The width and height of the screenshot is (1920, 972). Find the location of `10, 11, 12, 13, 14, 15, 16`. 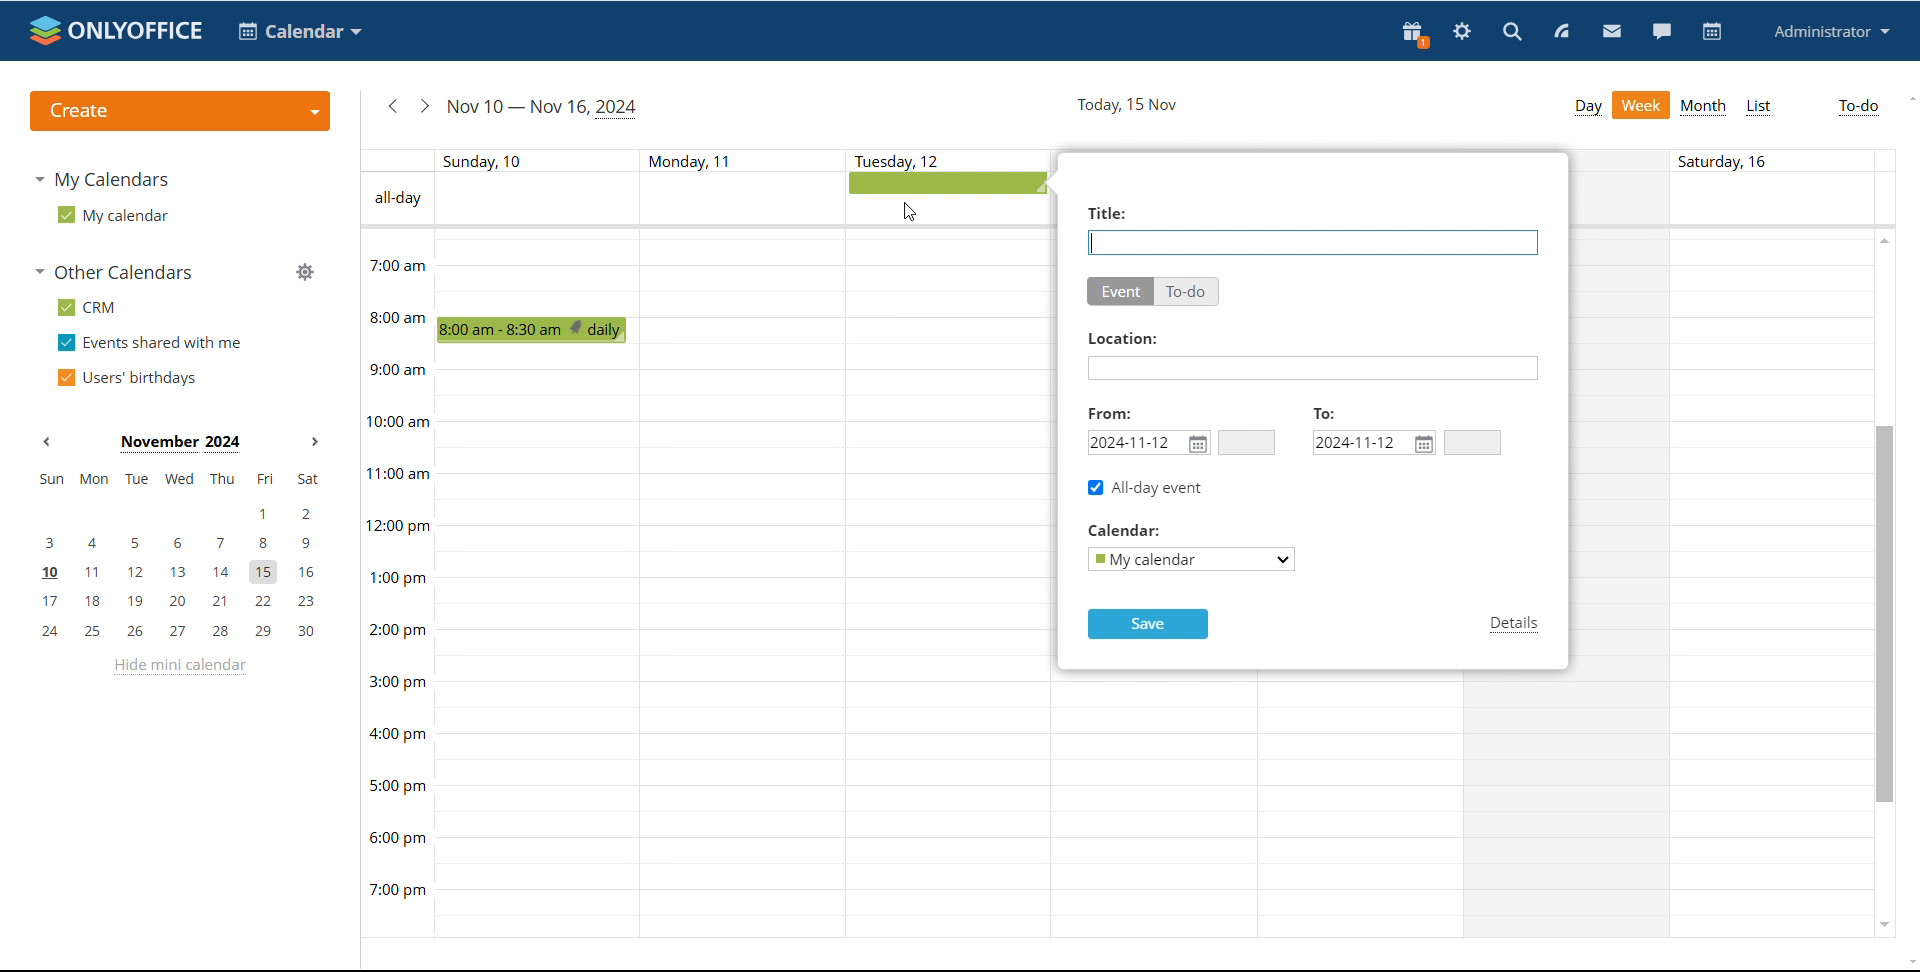

10, 11, 12, 13, 14, 15, 16 is located at coordinates (186, 574).